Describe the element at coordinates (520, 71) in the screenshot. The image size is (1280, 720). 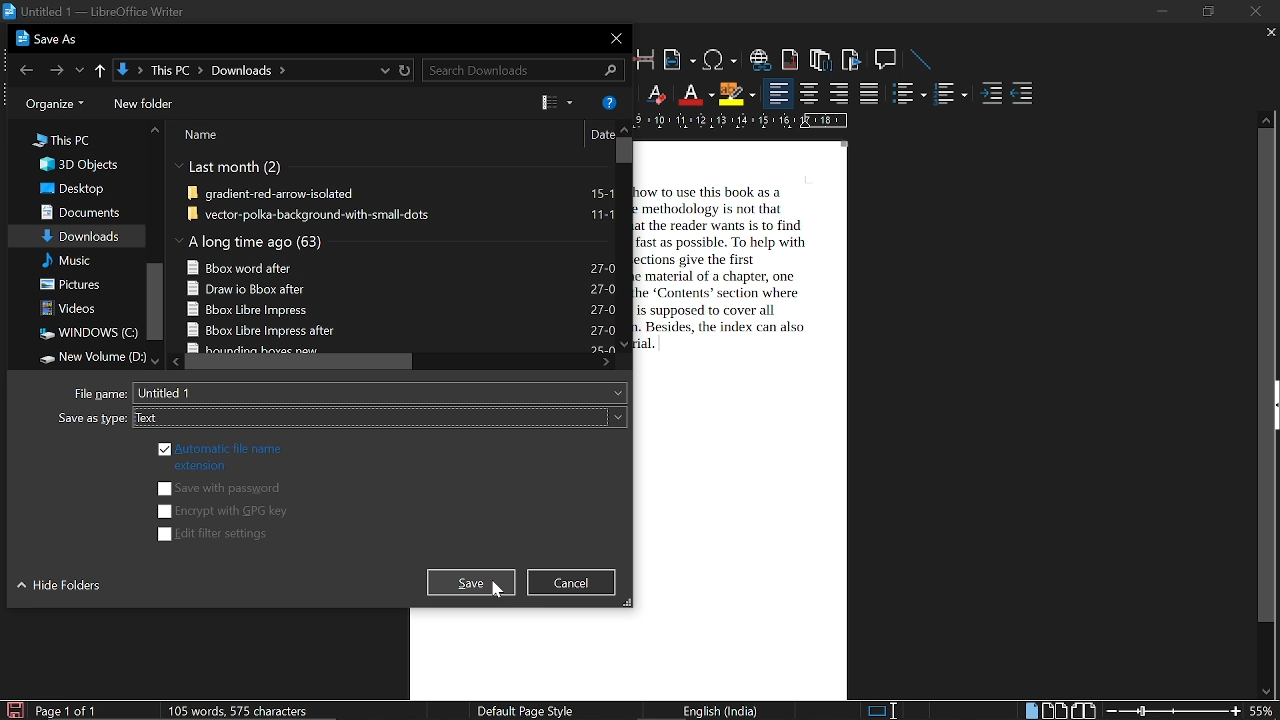
I see `search` at that location.